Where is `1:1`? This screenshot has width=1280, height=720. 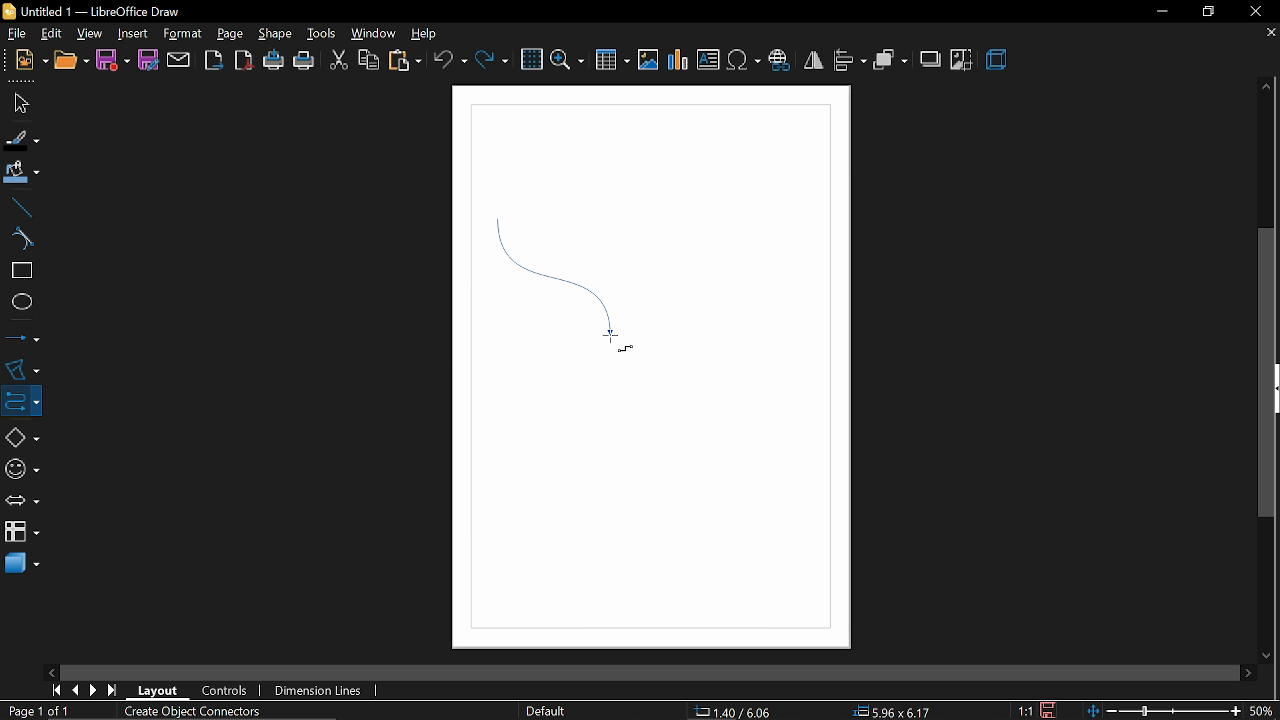
1:1 is located at coordinates (1027, 711).